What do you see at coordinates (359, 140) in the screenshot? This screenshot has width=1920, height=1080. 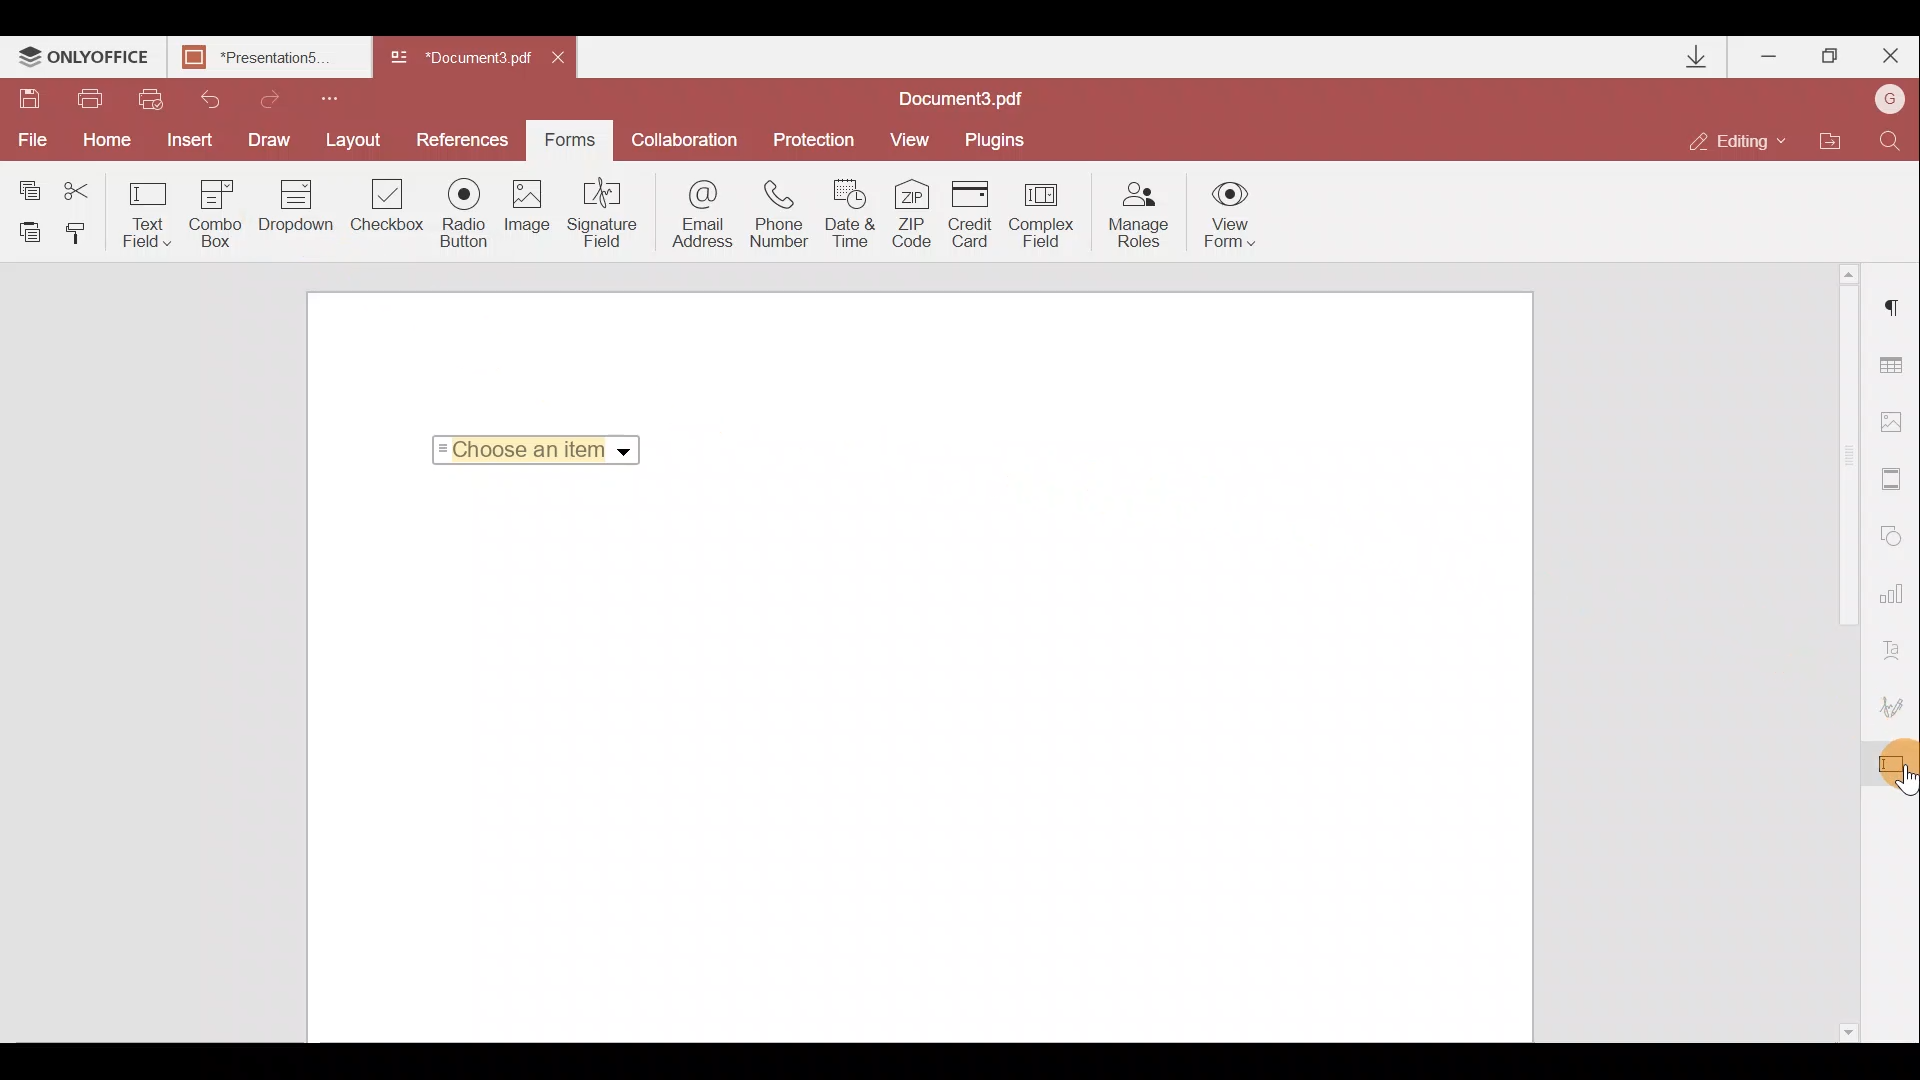 I see `Layout` at bounding box center [359, 140].